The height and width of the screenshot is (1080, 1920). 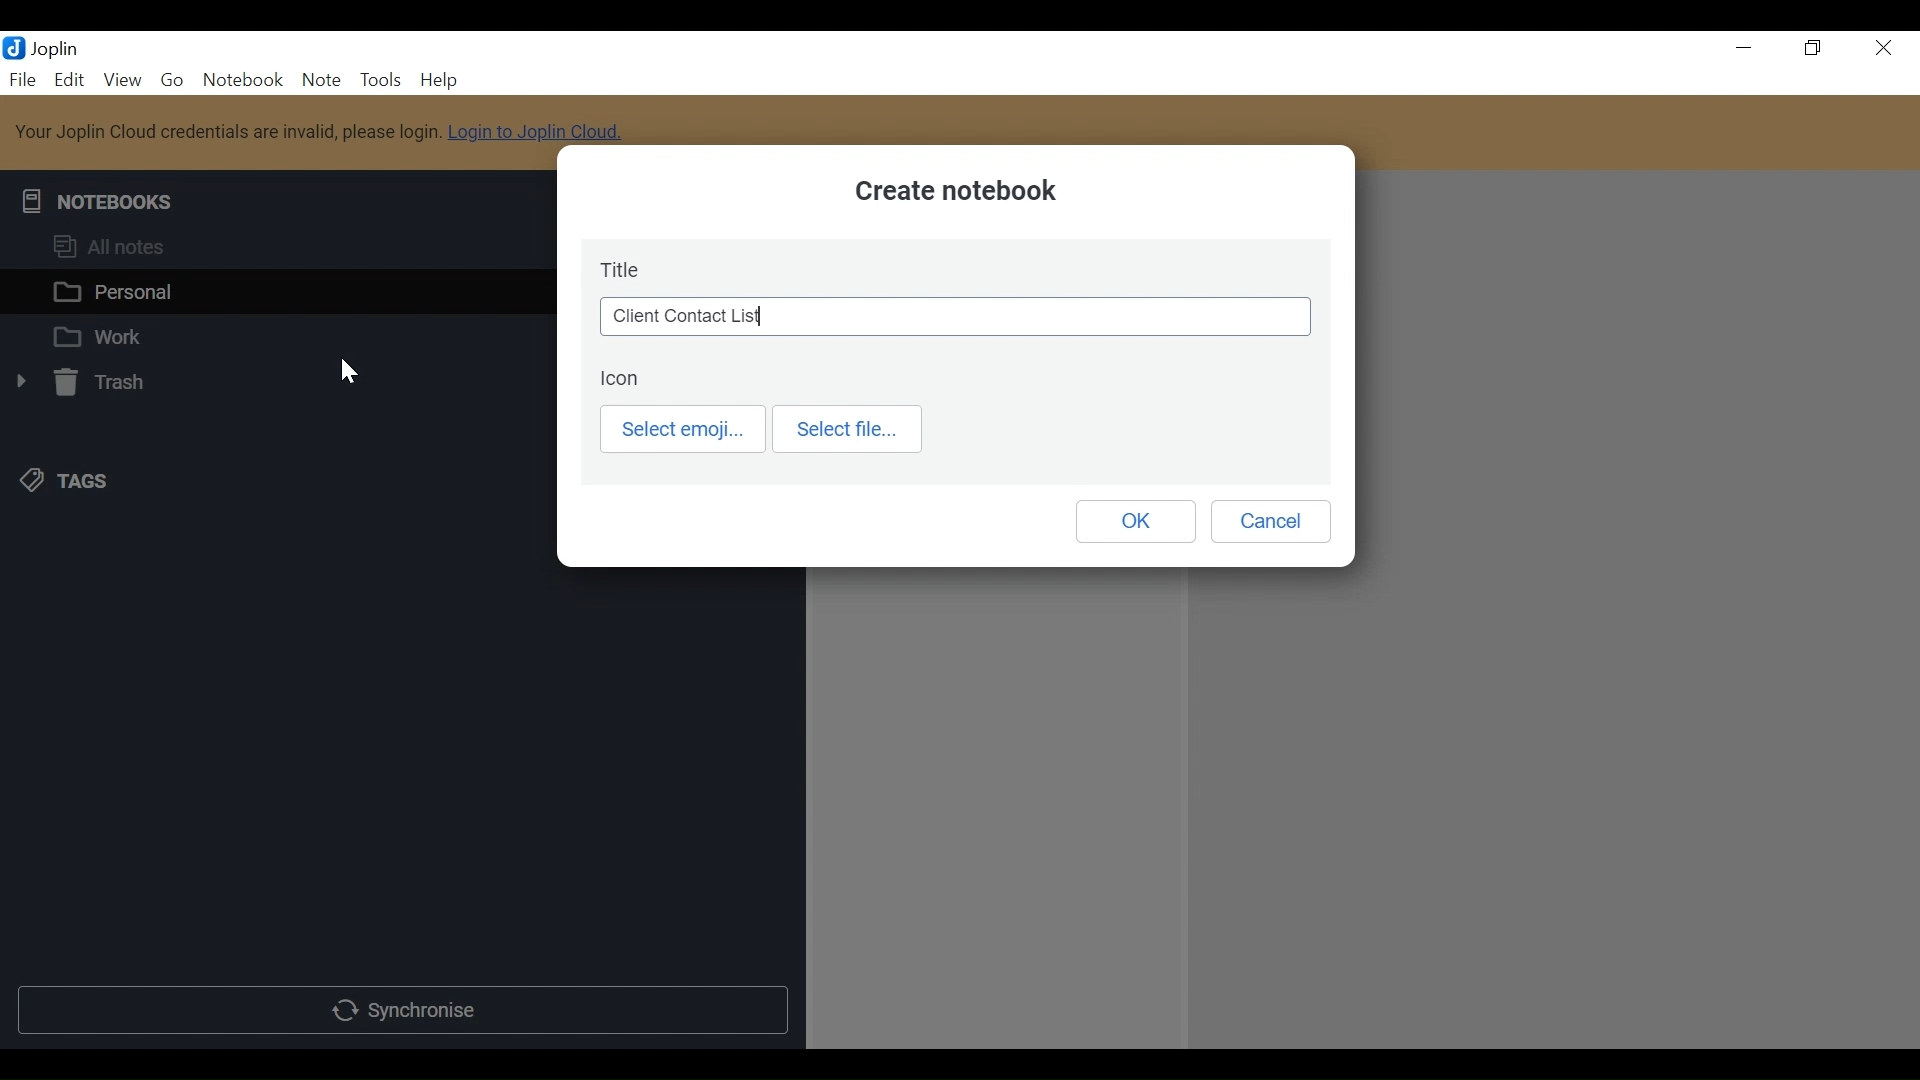 What do you see at coordinates (617, 376) in the screenshot?
I see `Icon` at bounding box center [617, 376].